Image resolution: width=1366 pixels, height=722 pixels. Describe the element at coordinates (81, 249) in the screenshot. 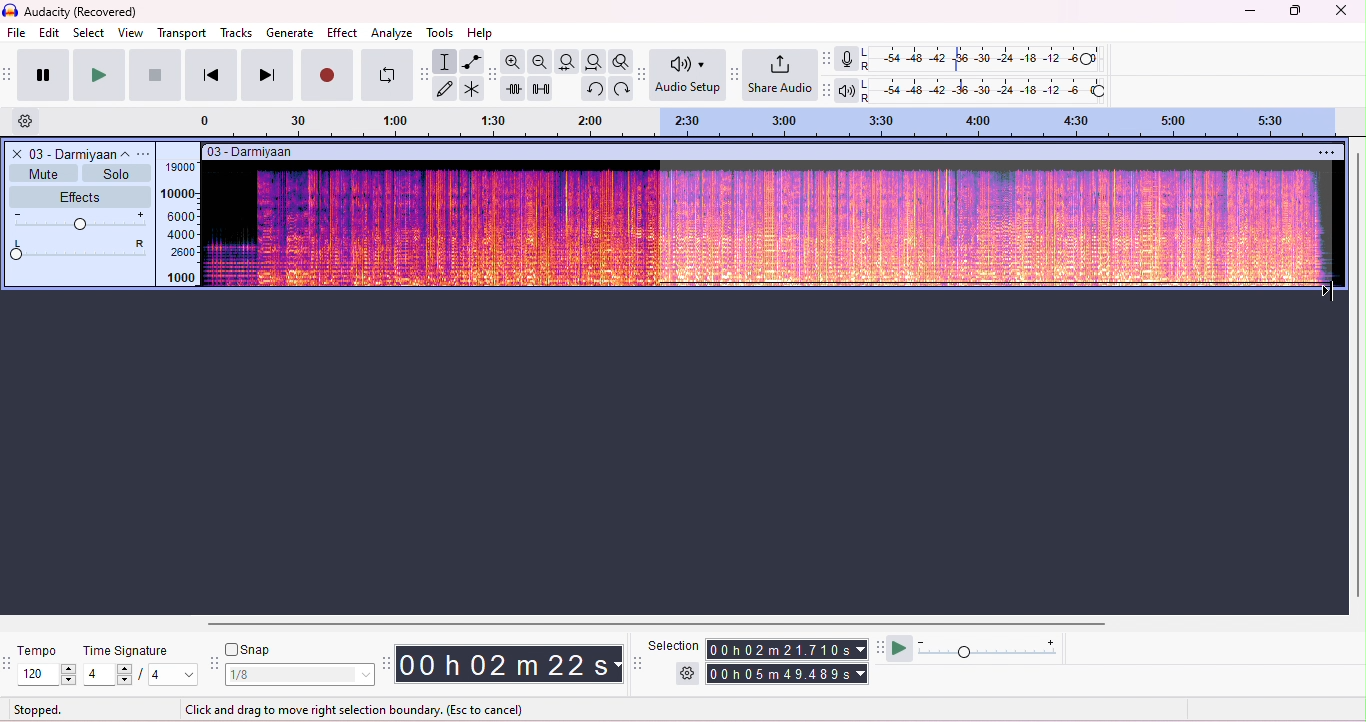

I see `pan` at that location.